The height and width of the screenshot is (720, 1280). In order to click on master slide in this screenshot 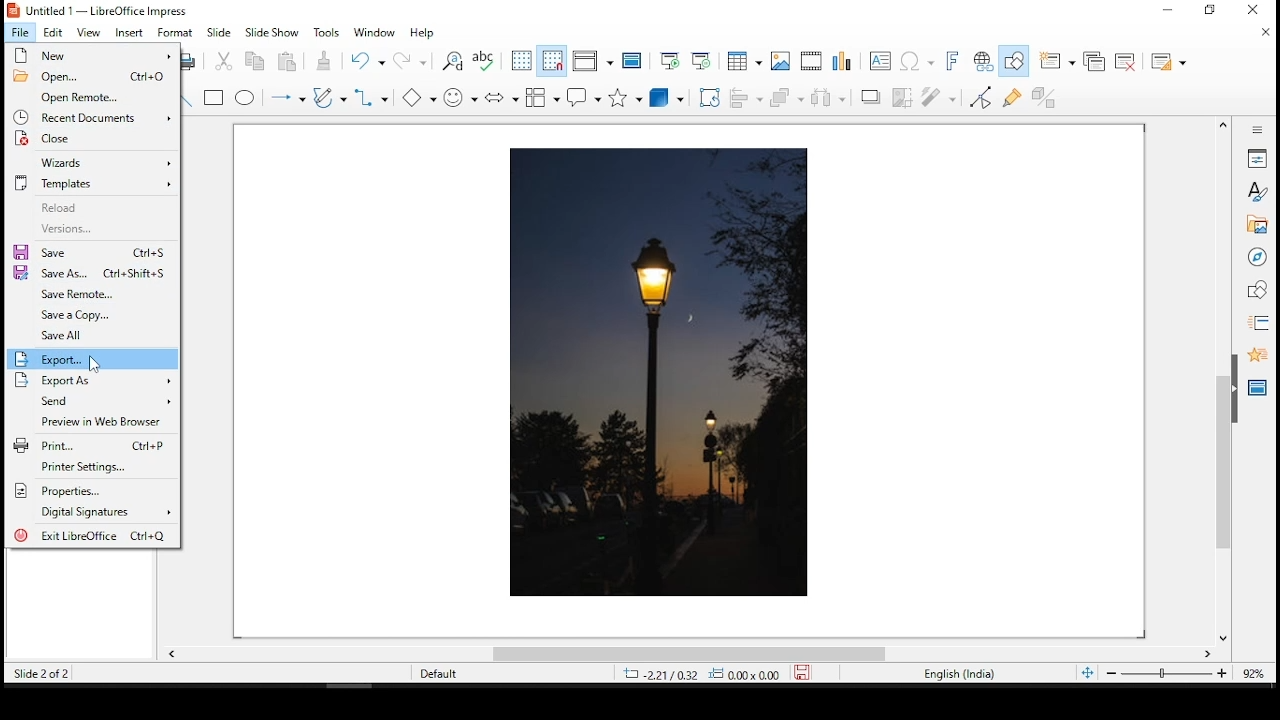, I will do `click(635, 60)`.